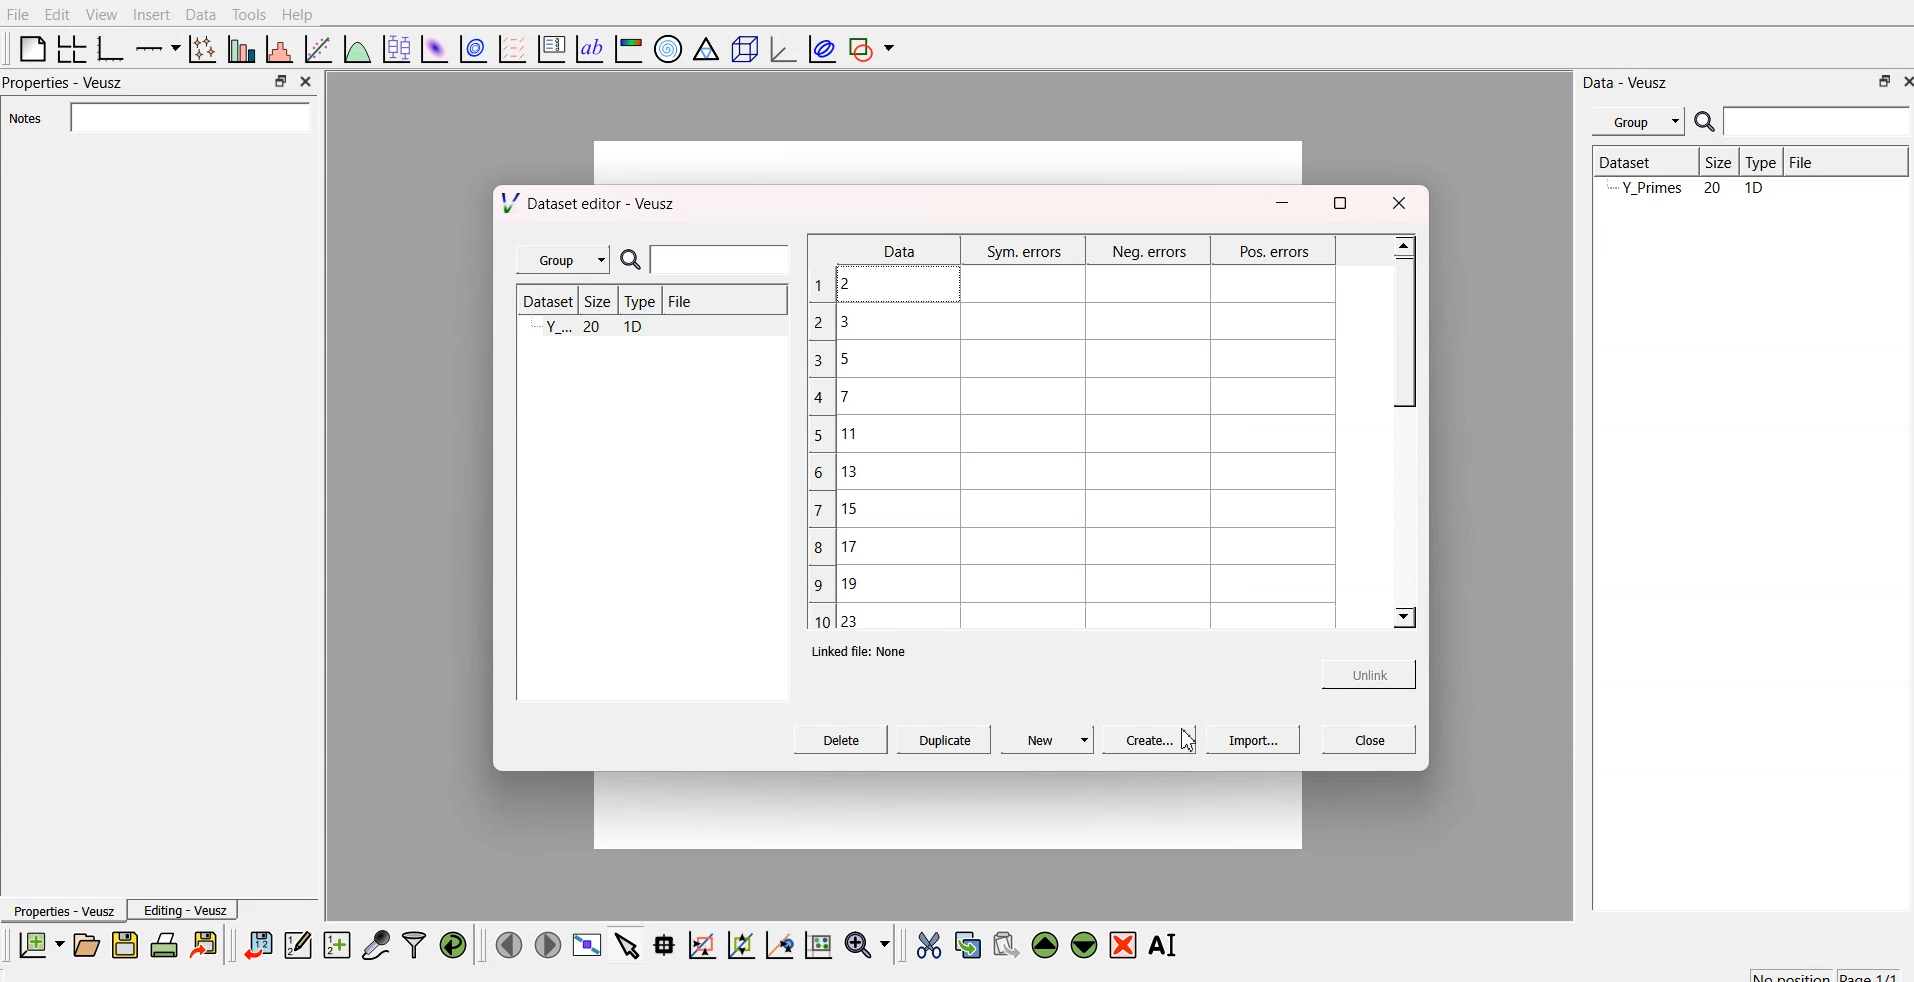 This screenshot has height=982, width=1914. I want to click on select items from graph, so click(629, 944).